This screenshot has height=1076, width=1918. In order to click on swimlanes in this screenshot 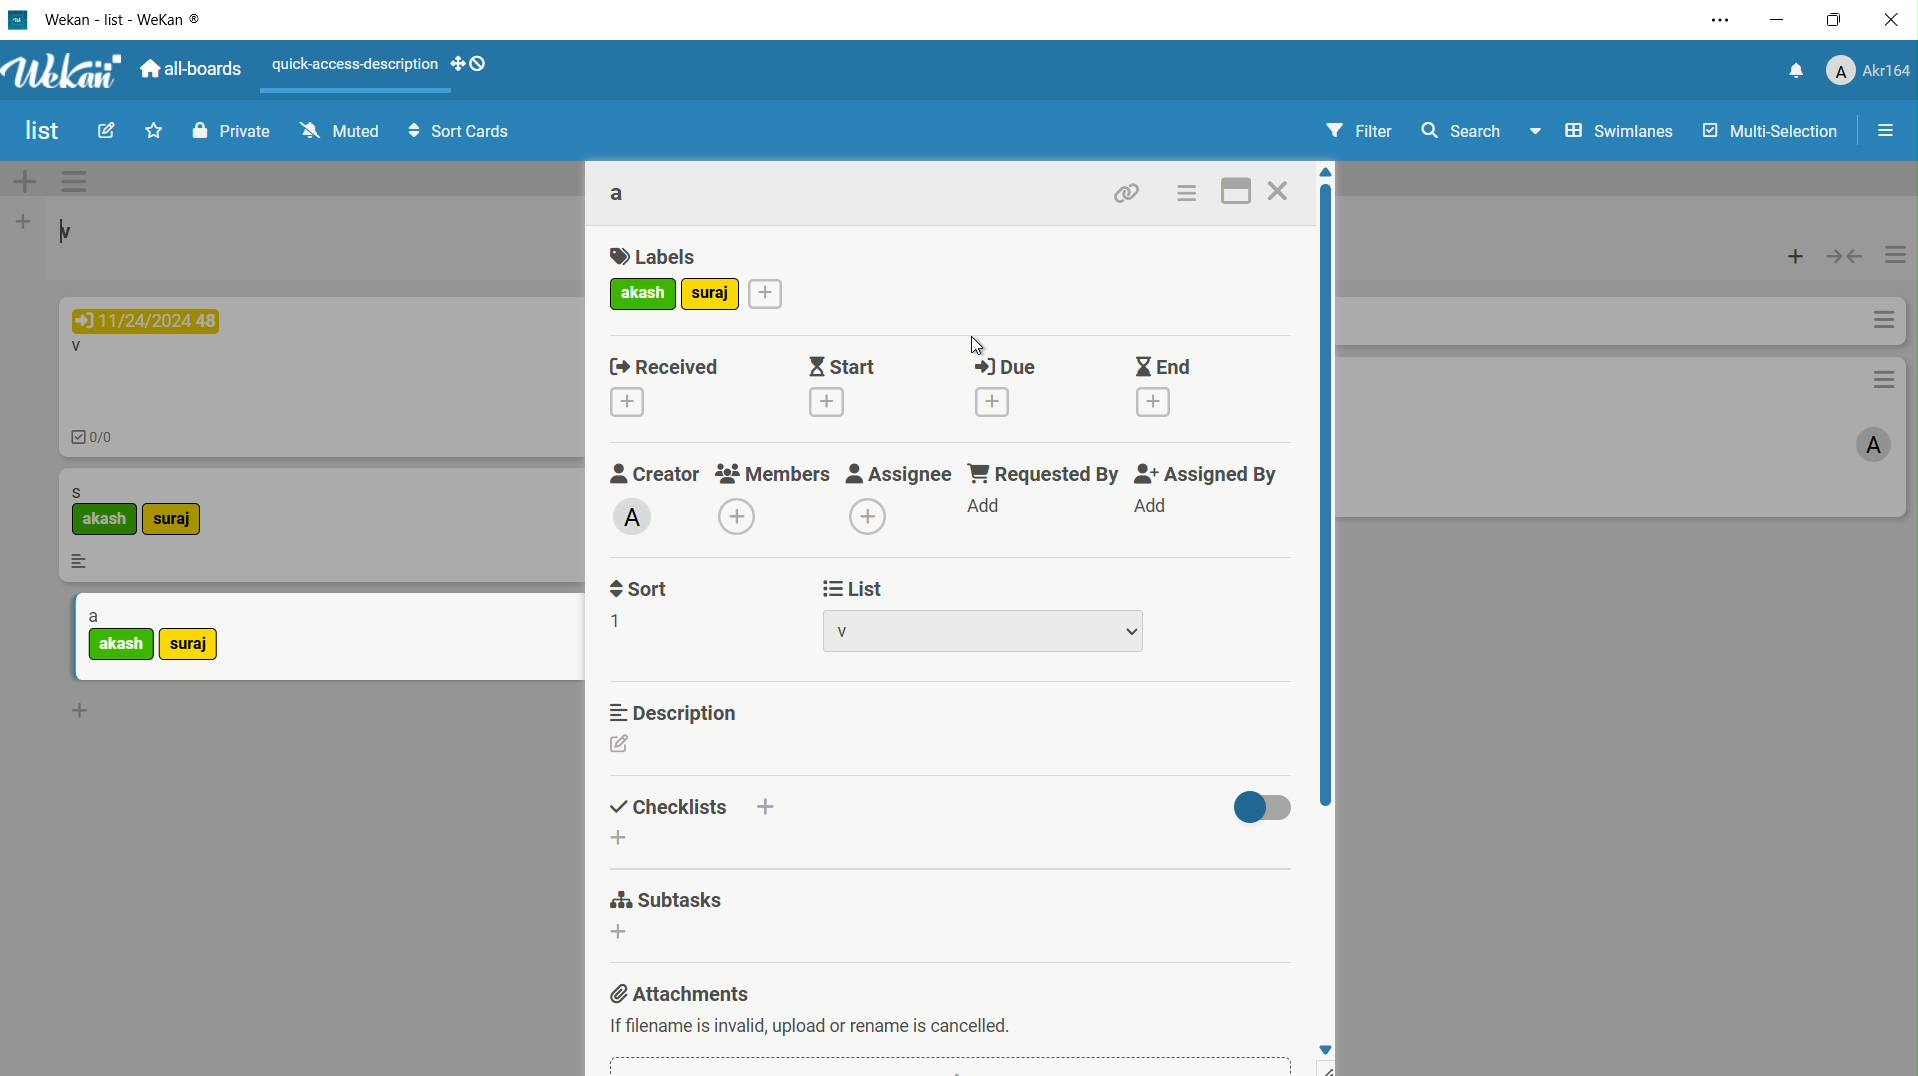, I will do `click(1603, 131)`.